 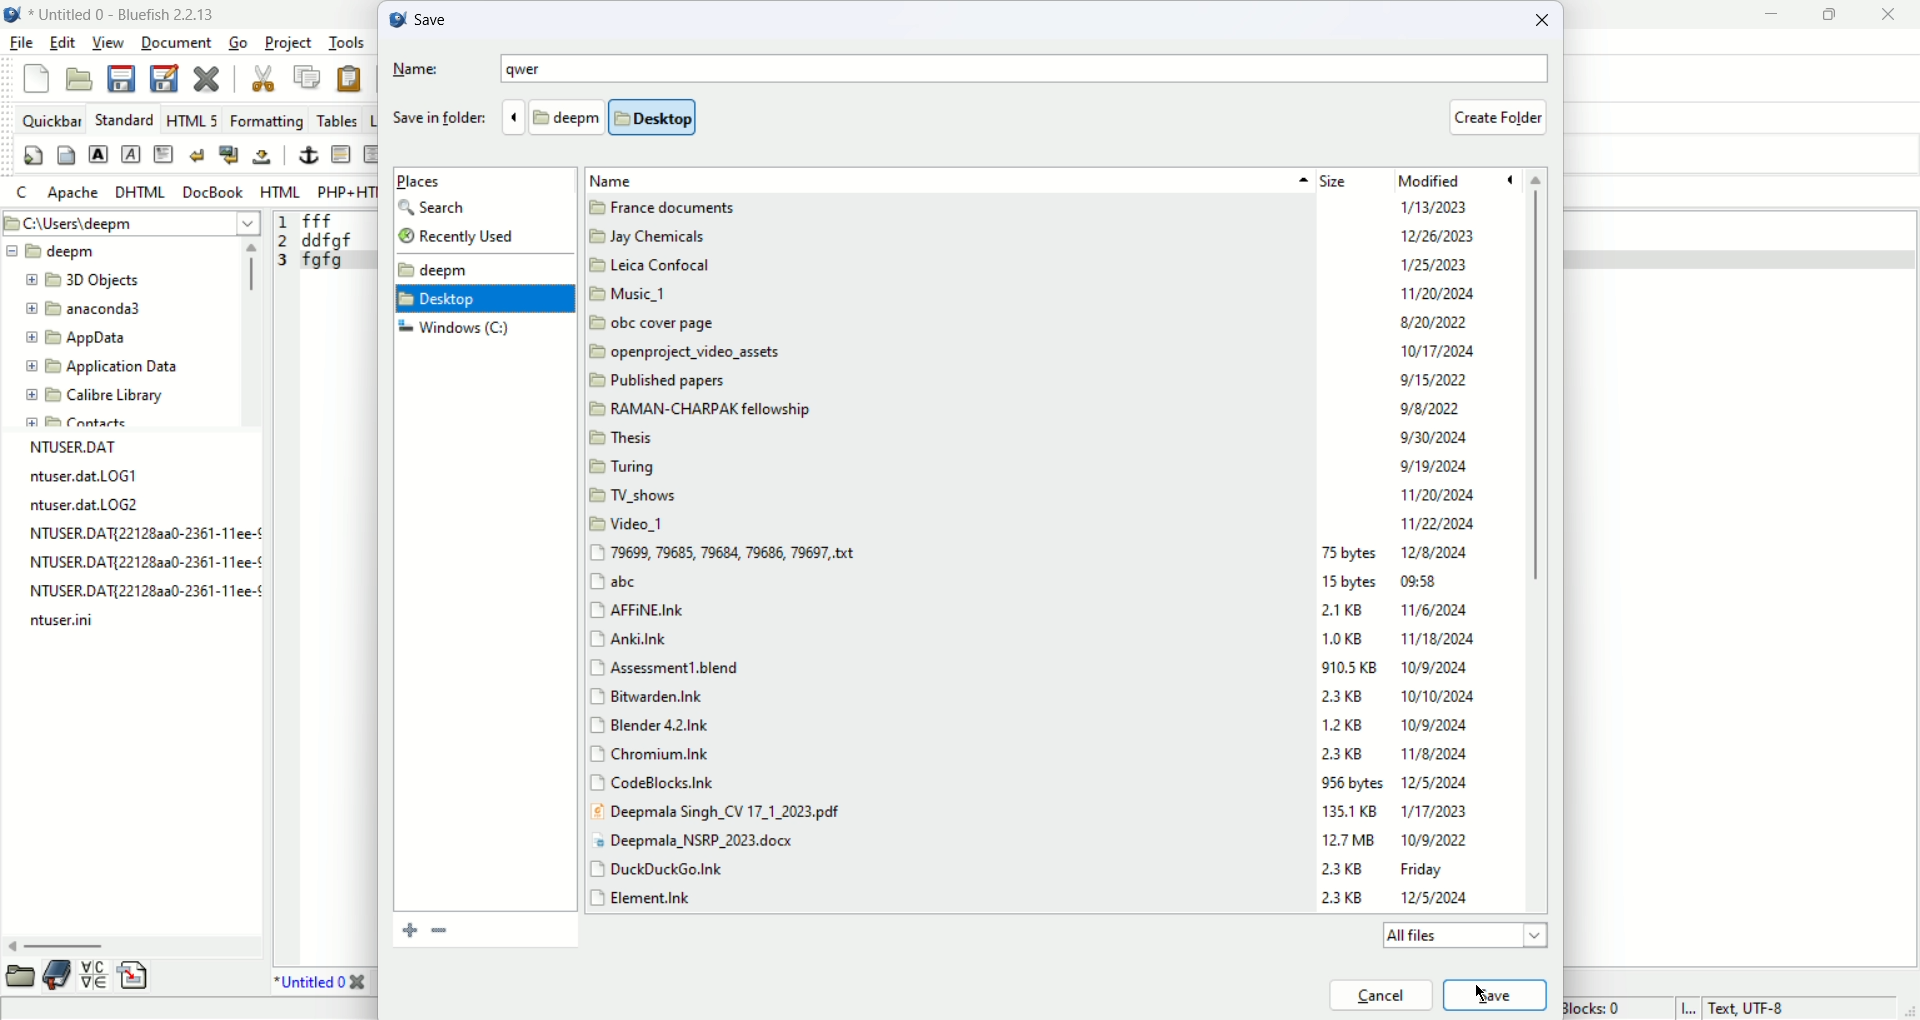 What do you see at coordinates (1439, 539) in the screenshot?
I see `date modified` at bounding box center [1439, 539].